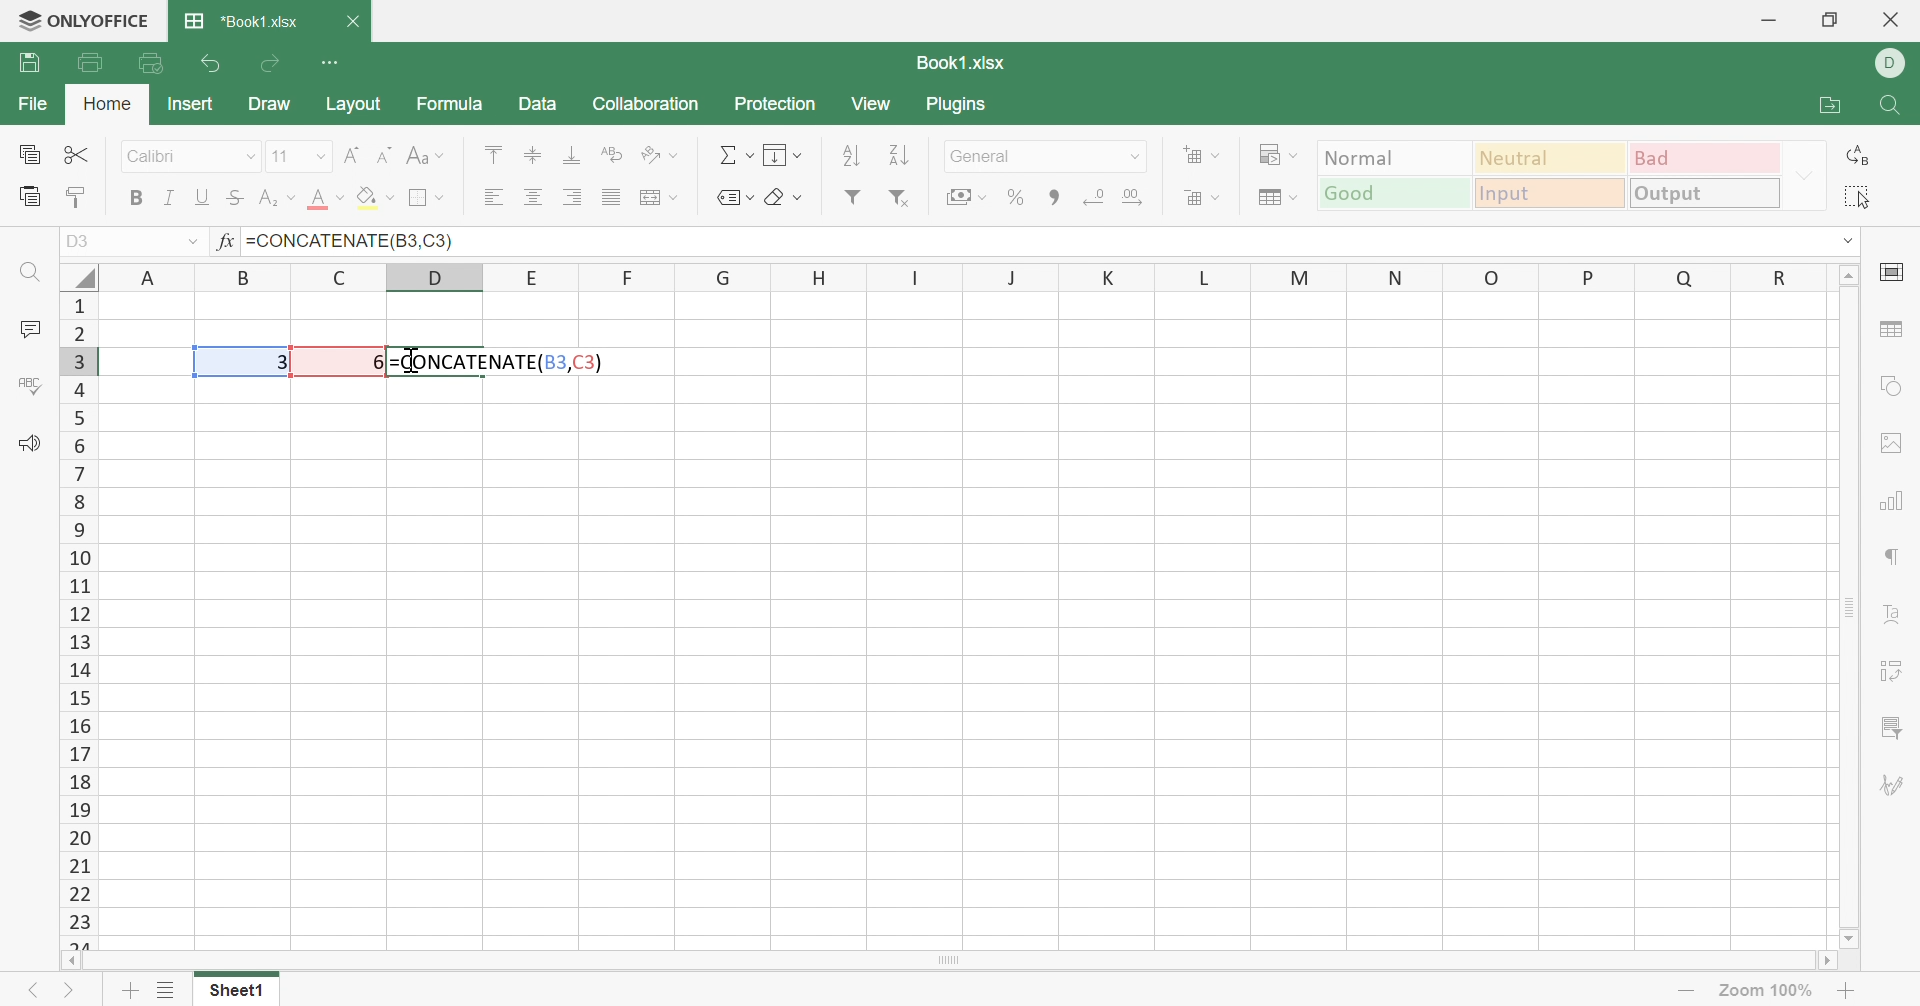  What do you see at coordinates (354, 103) in the screenshot?
I see `Layout` at bounding box center [354, 103].